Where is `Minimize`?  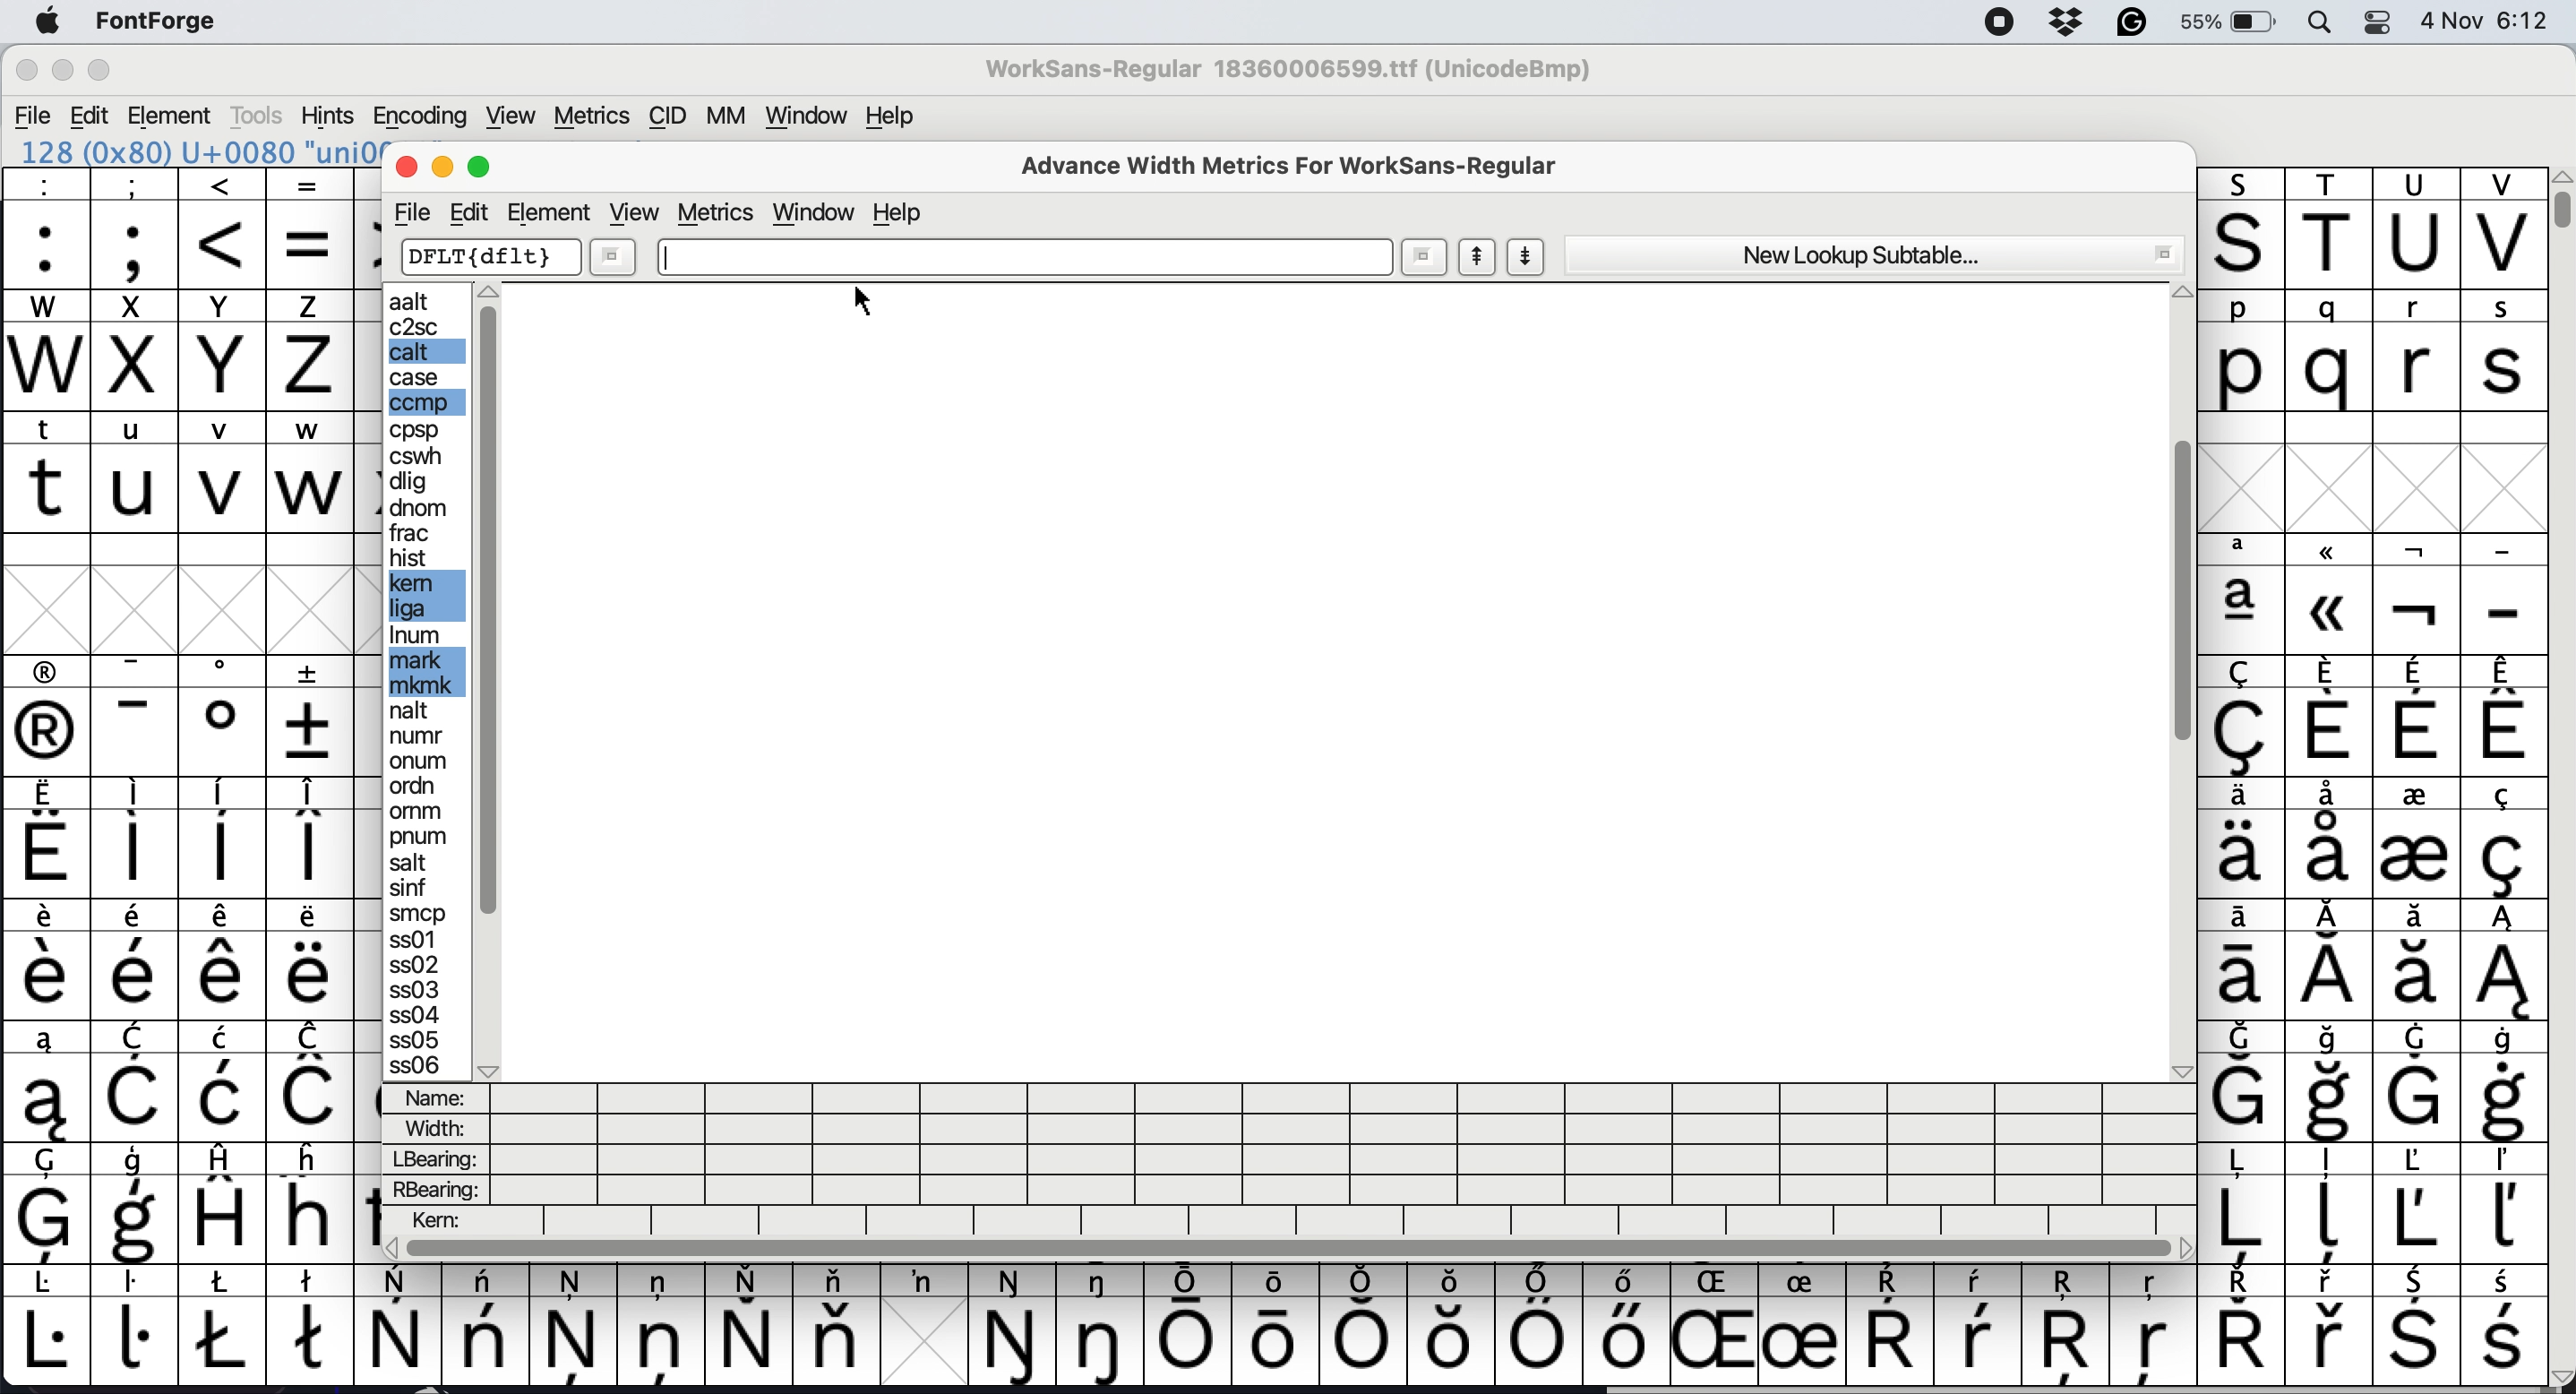 Minimize is located at coordinates (69, 71).